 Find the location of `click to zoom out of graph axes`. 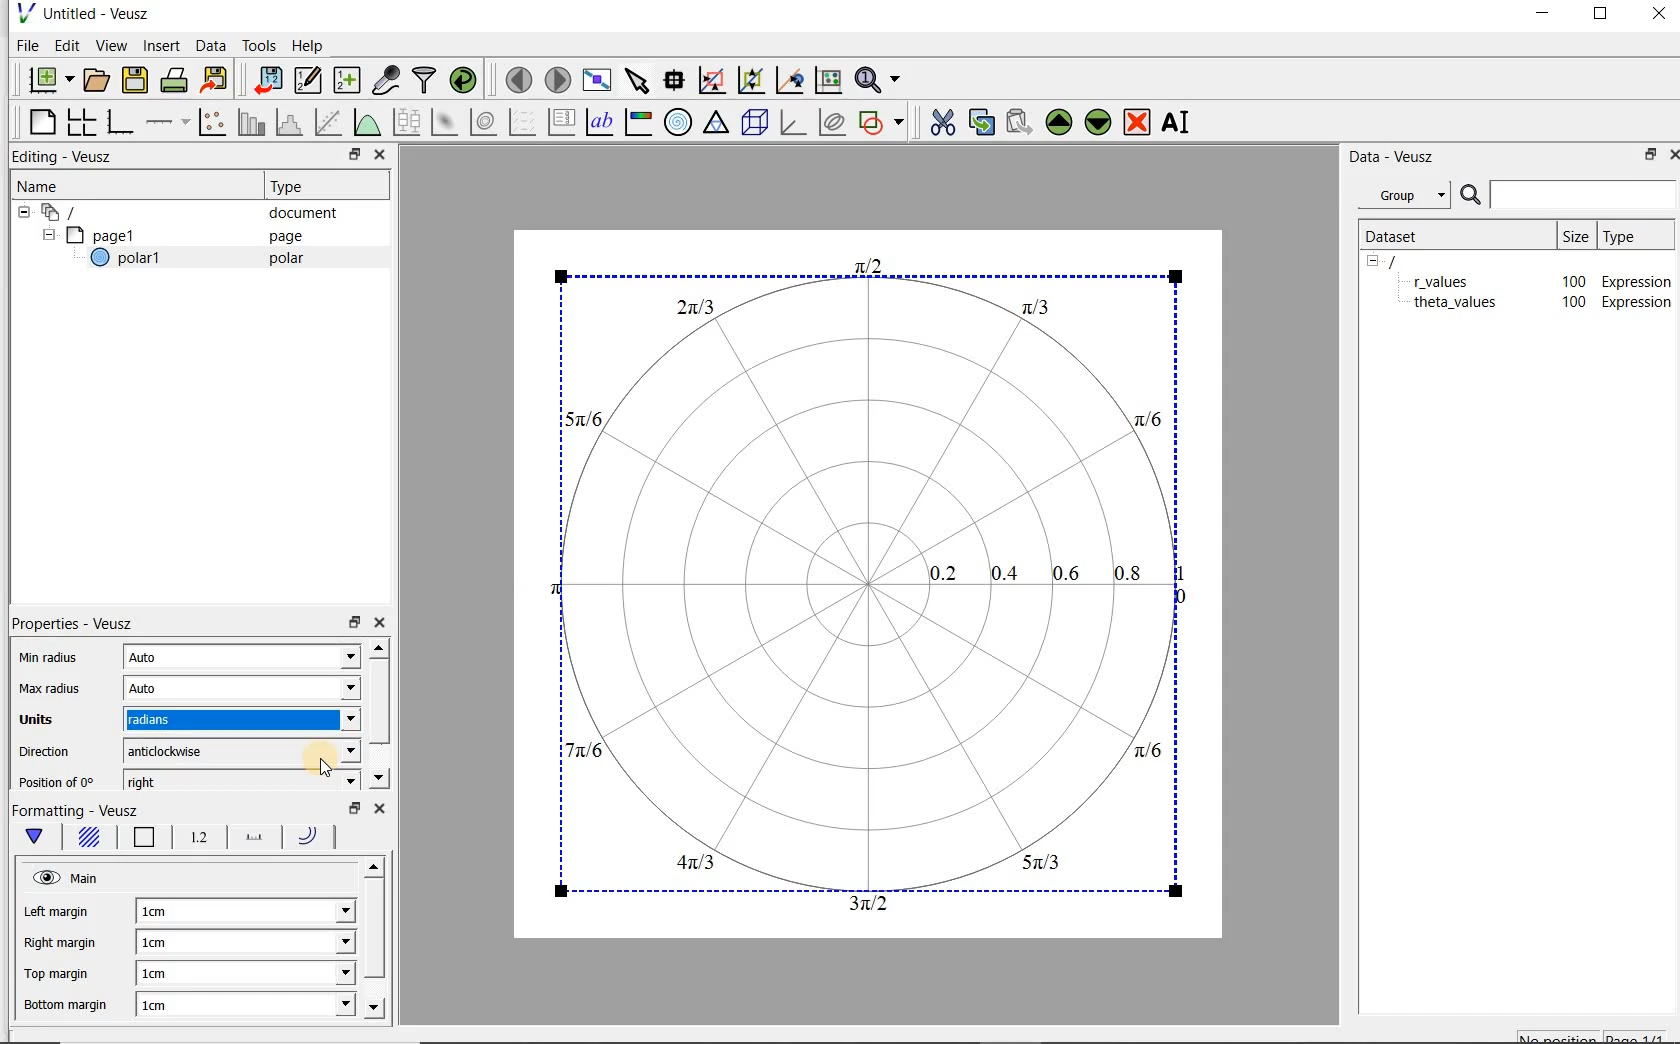

click to zoom out of graph axes is located at coordinates (752, 81).